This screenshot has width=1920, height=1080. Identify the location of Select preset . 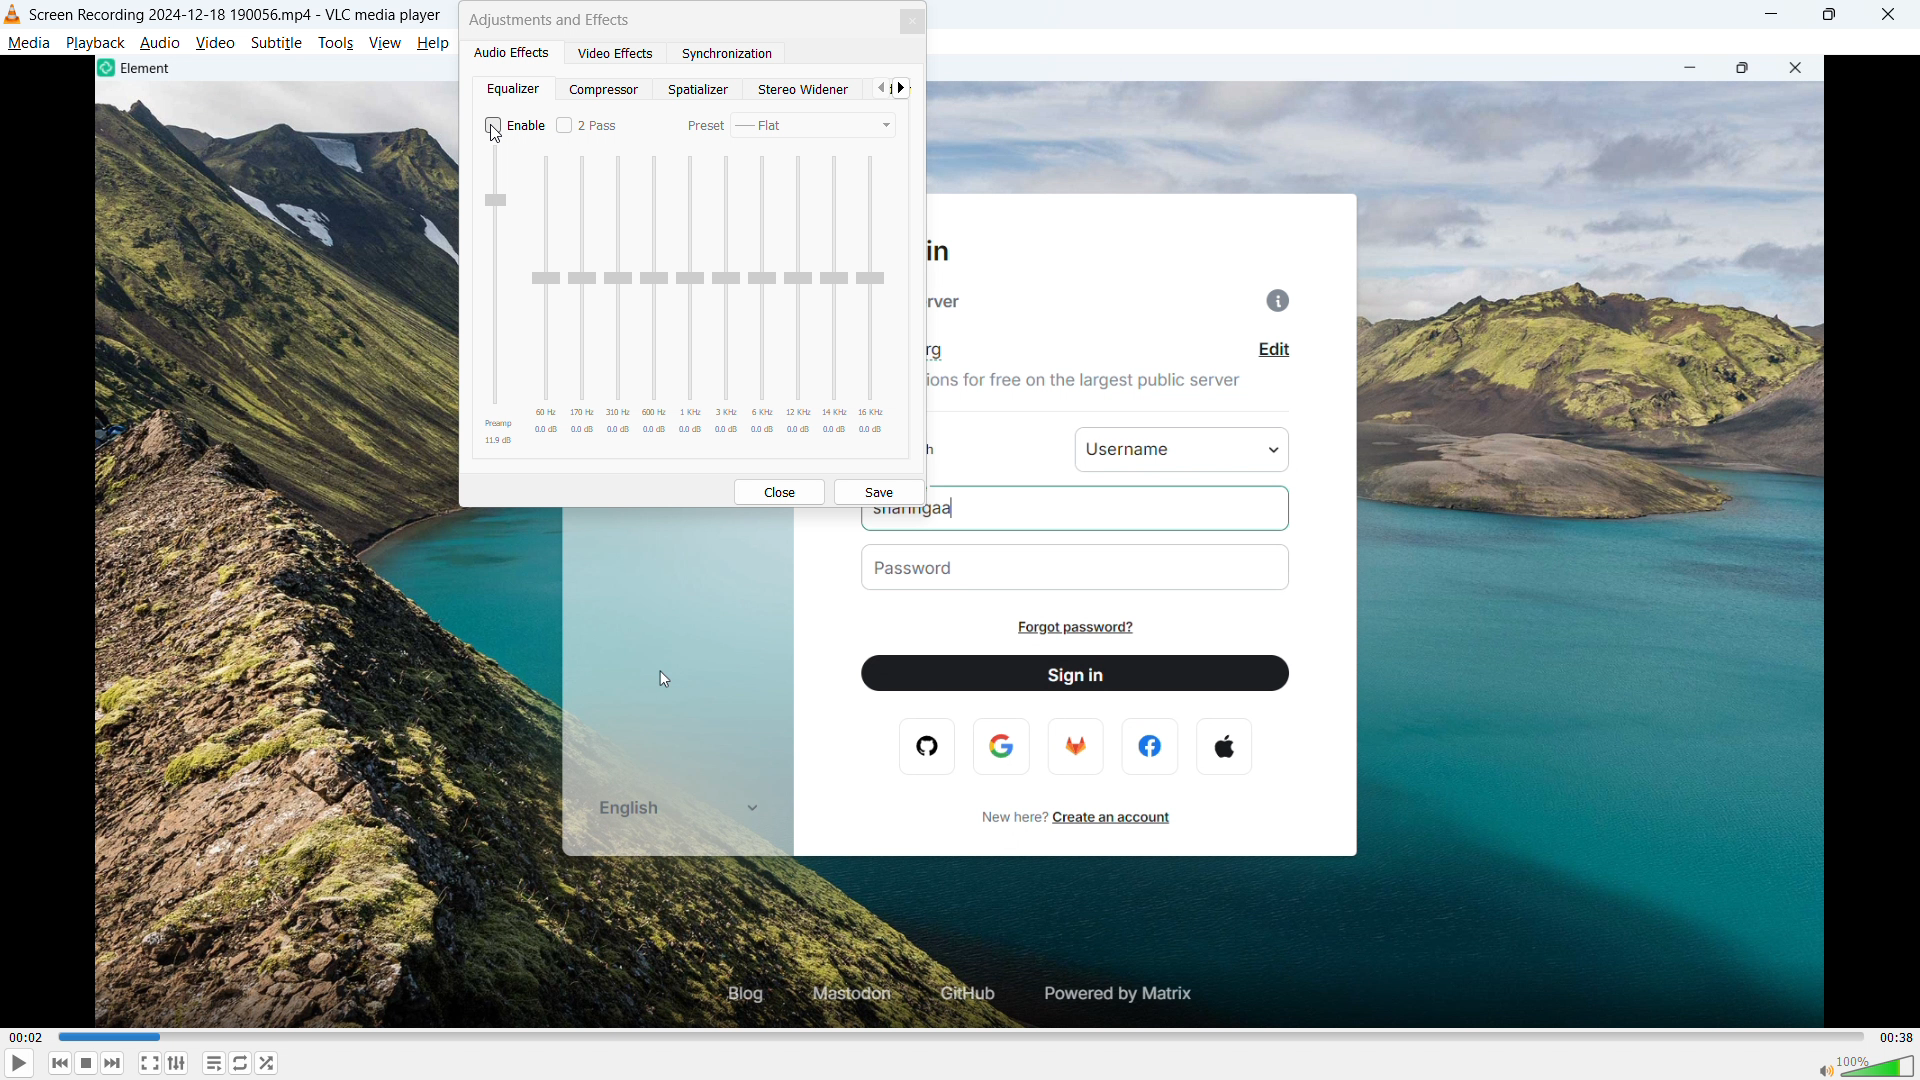
(813, 125).